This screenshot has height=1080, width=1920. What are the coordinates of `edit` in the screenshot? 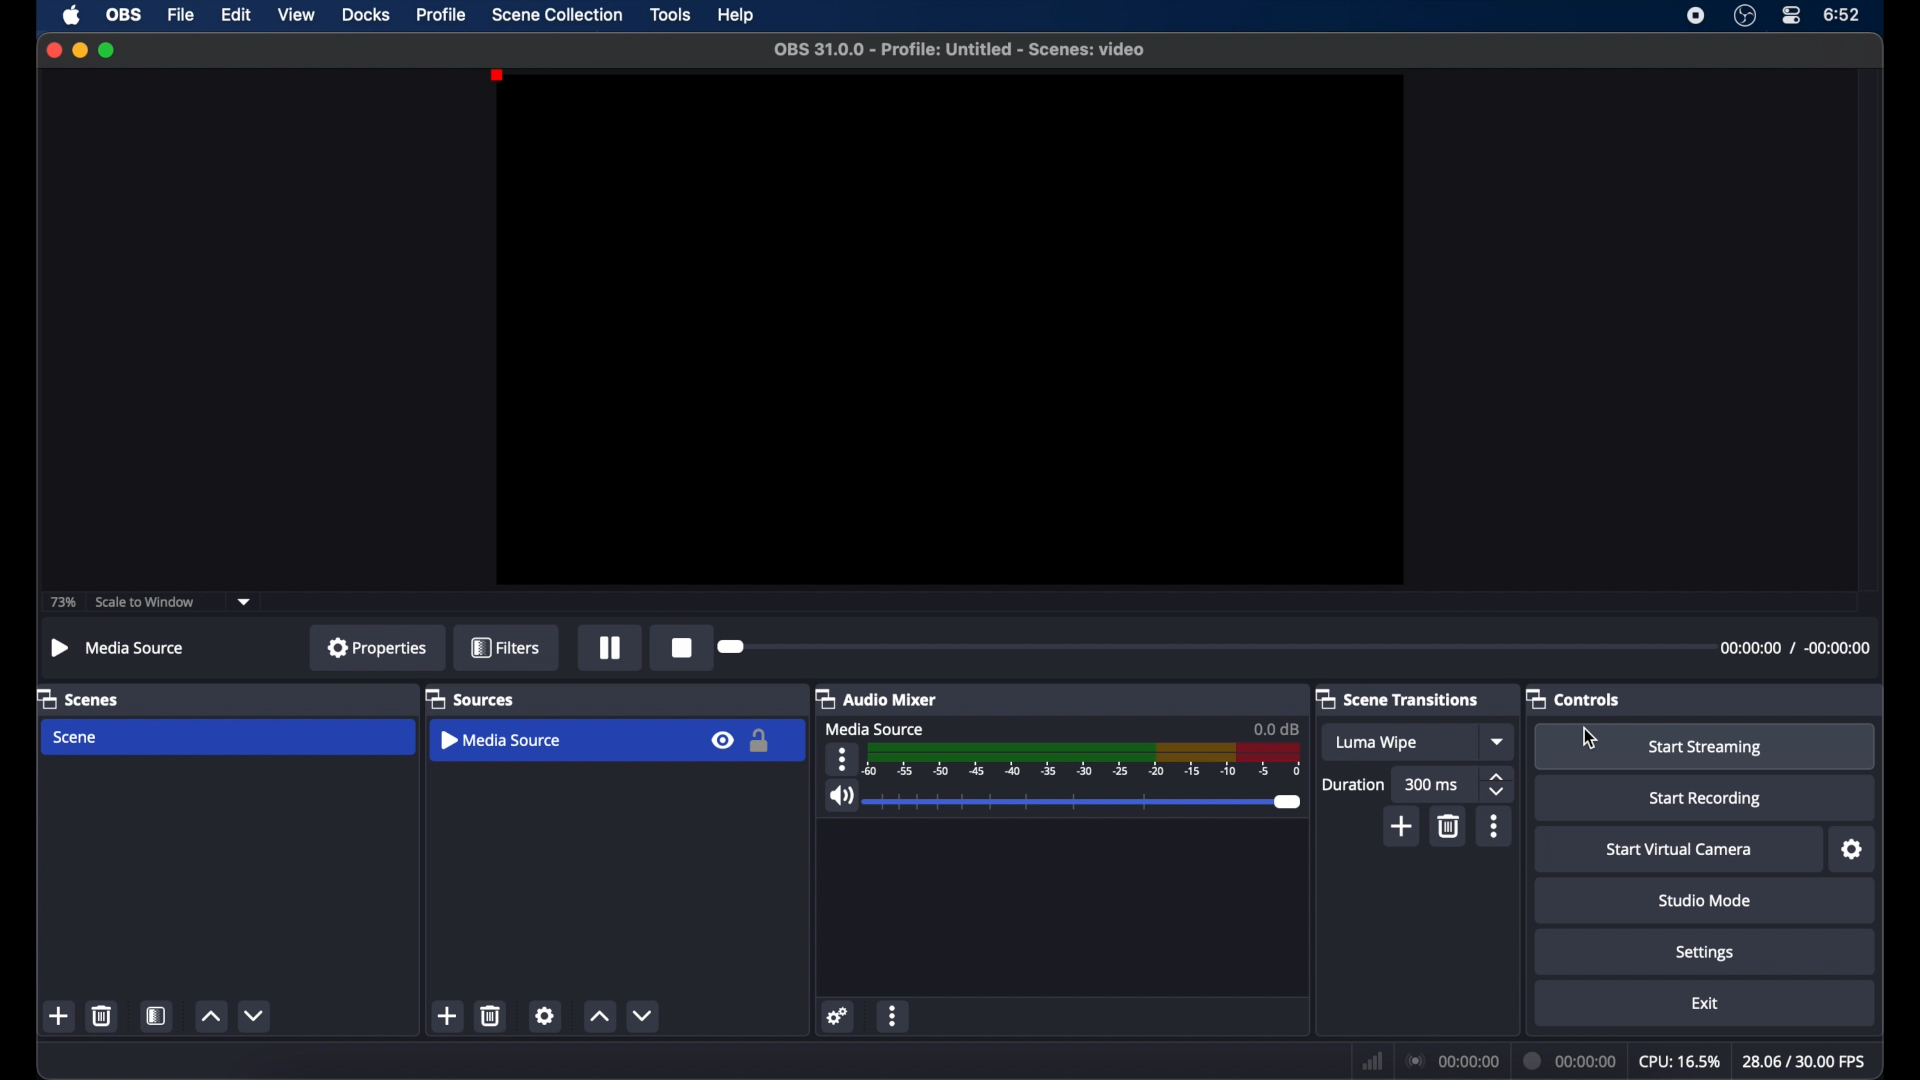 It's located at (235, 14).